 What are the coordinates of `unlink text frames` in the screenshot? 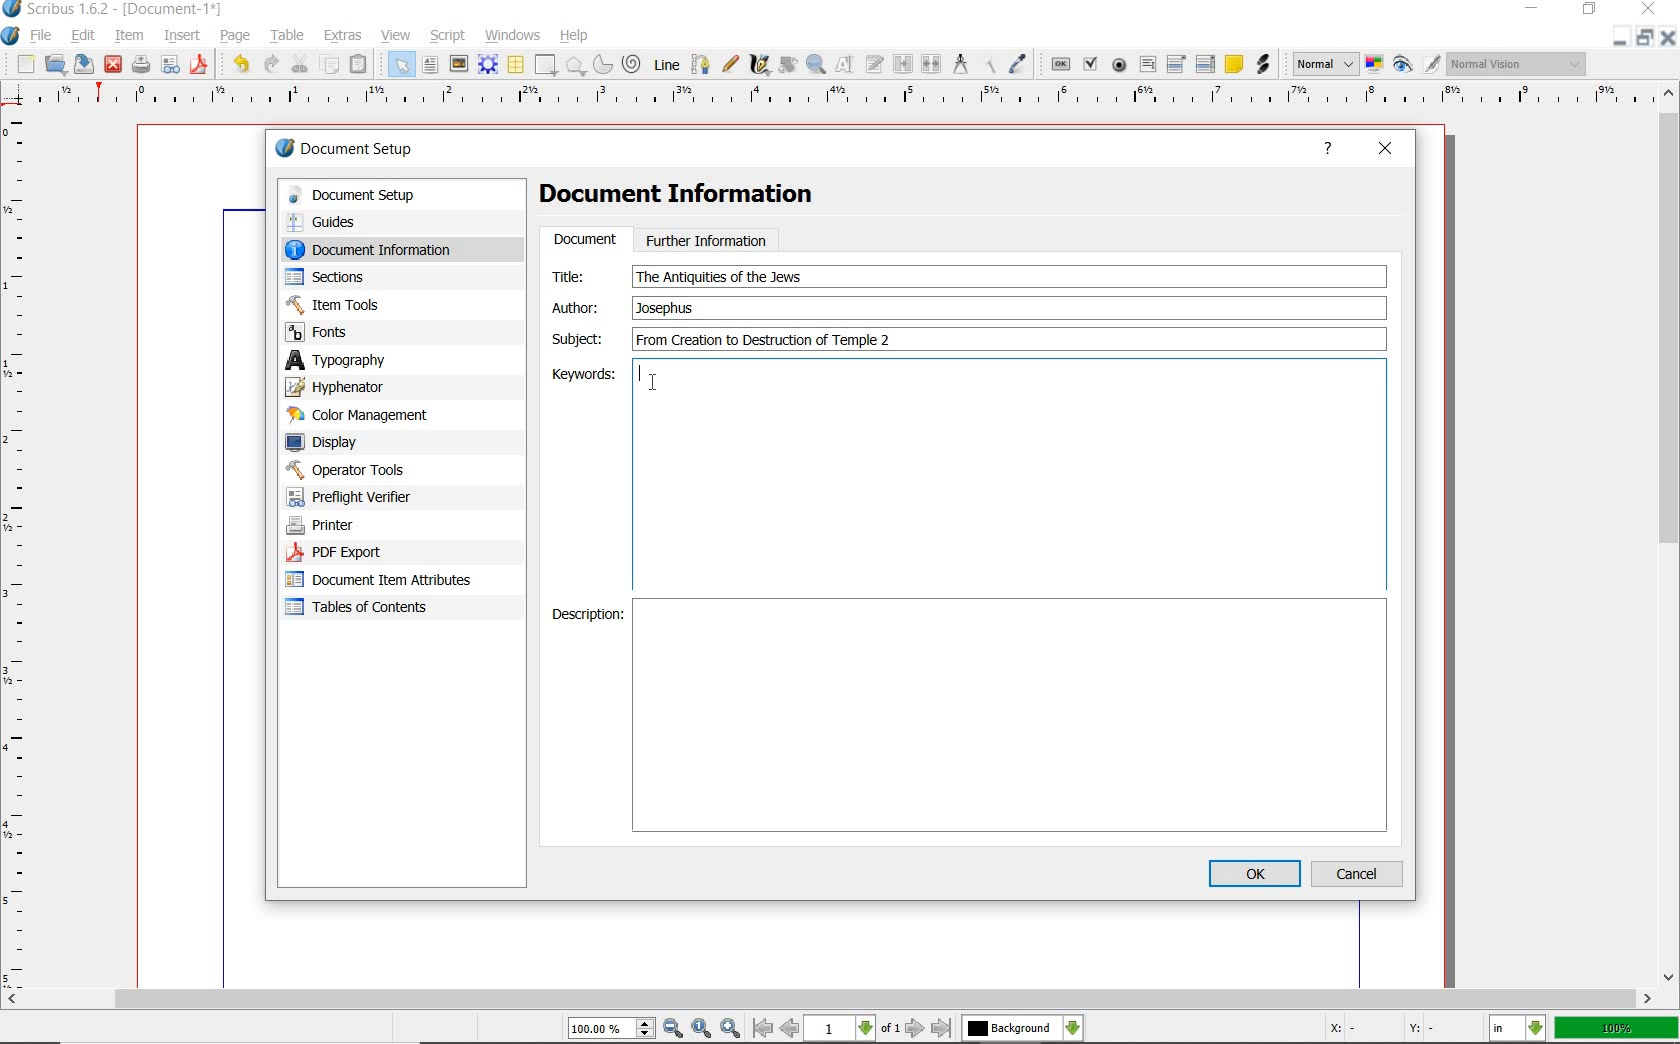 It's located at (932, 63).